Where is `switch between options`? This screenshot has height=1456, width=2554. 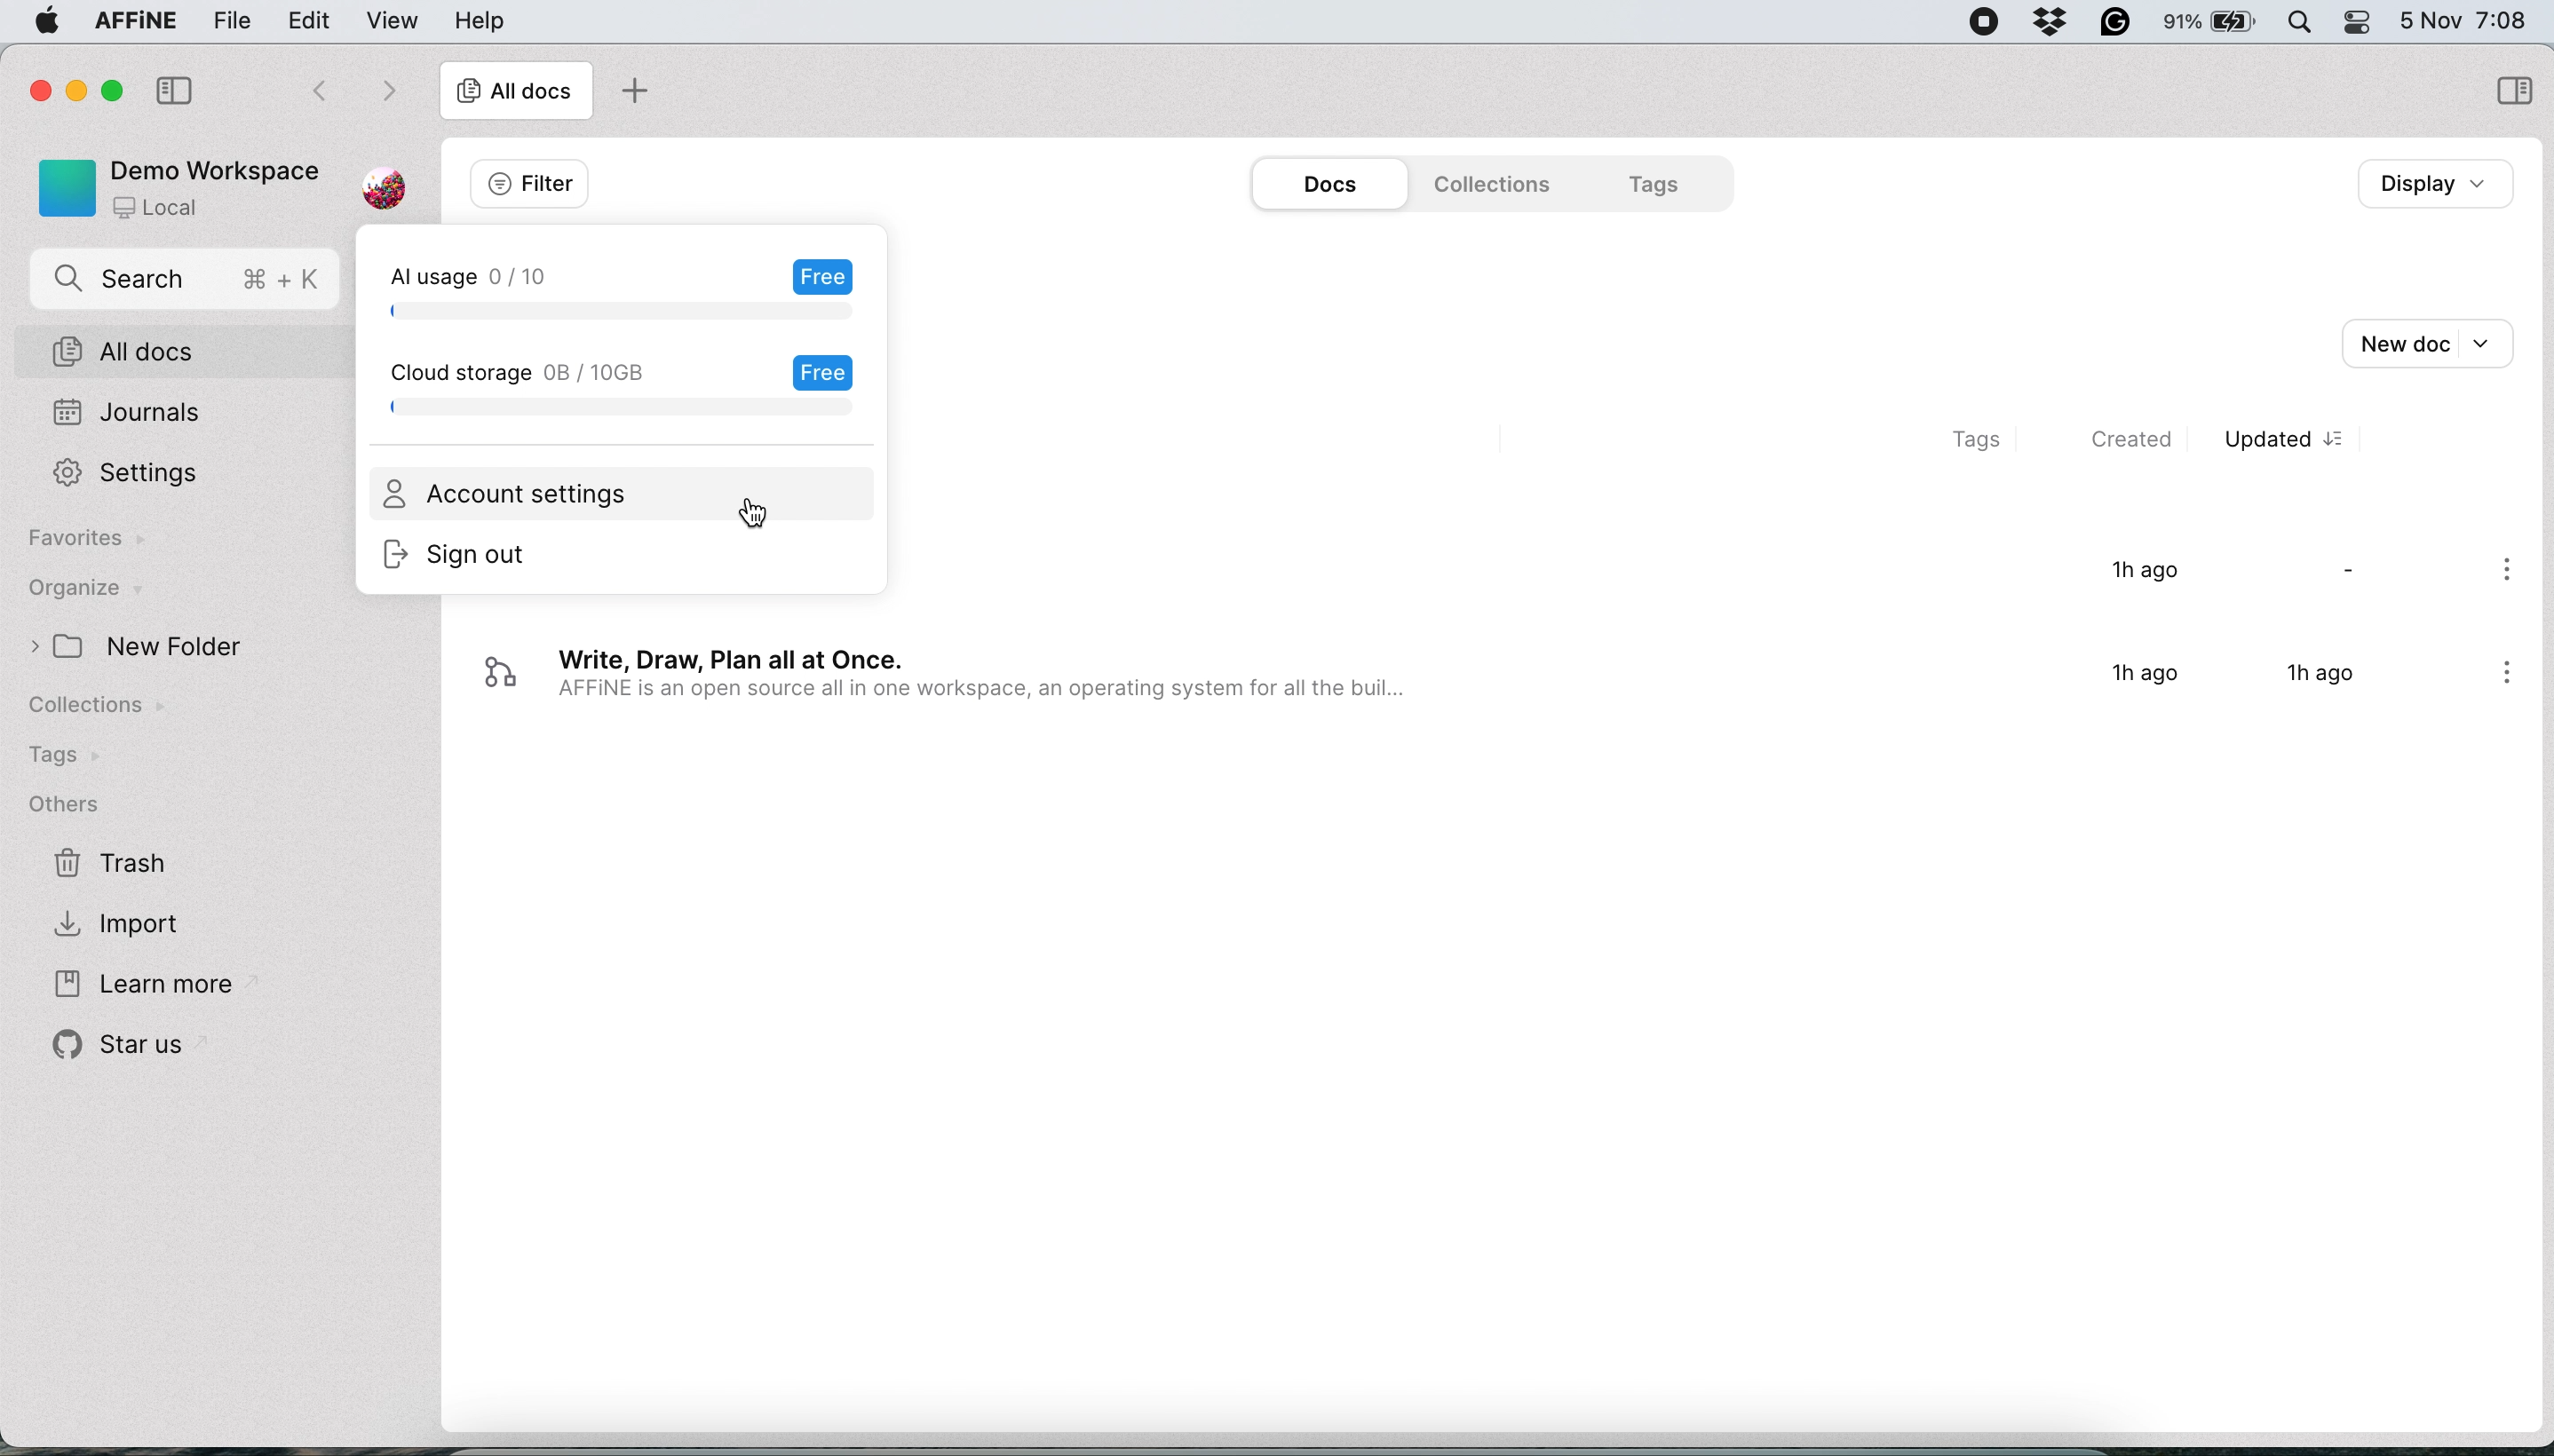
switch between options is located at coordinates (388, 90).